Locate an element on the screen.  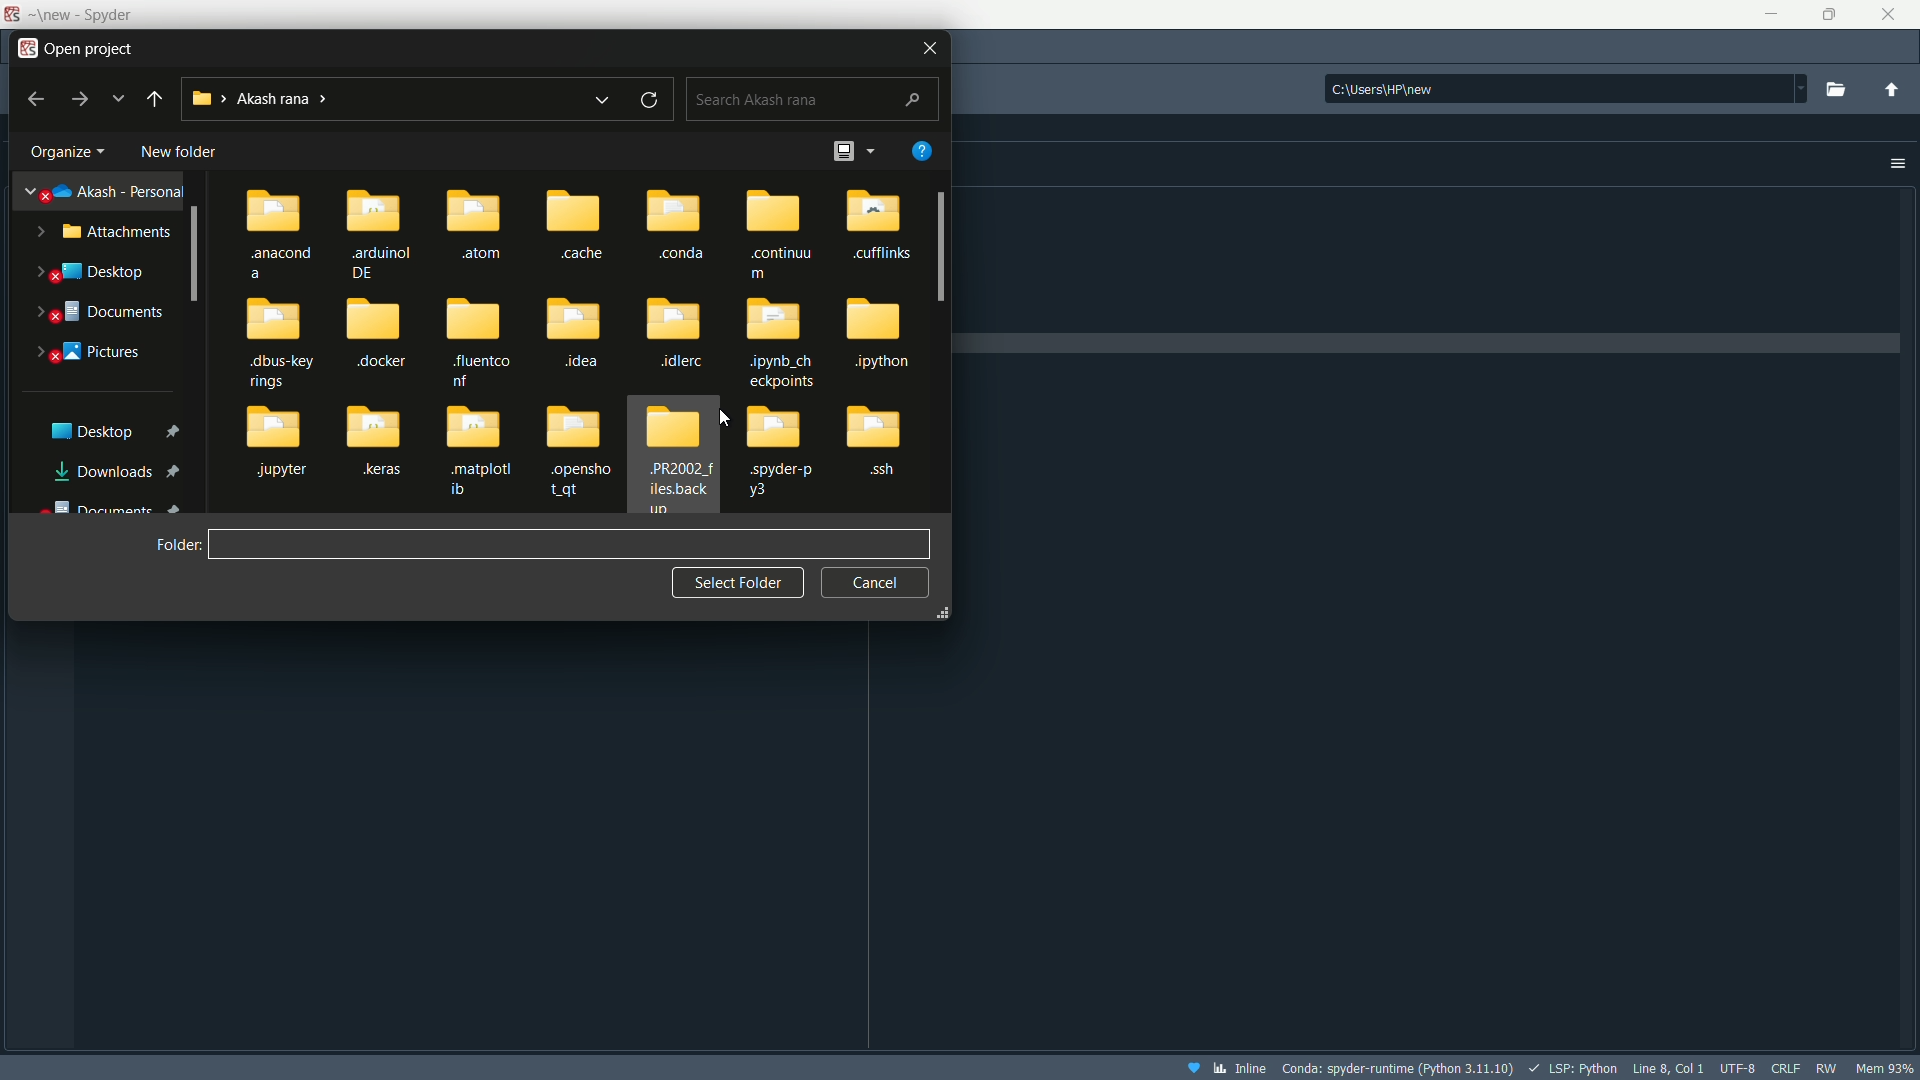
cursor position is located at coordinates (1665, 1066).